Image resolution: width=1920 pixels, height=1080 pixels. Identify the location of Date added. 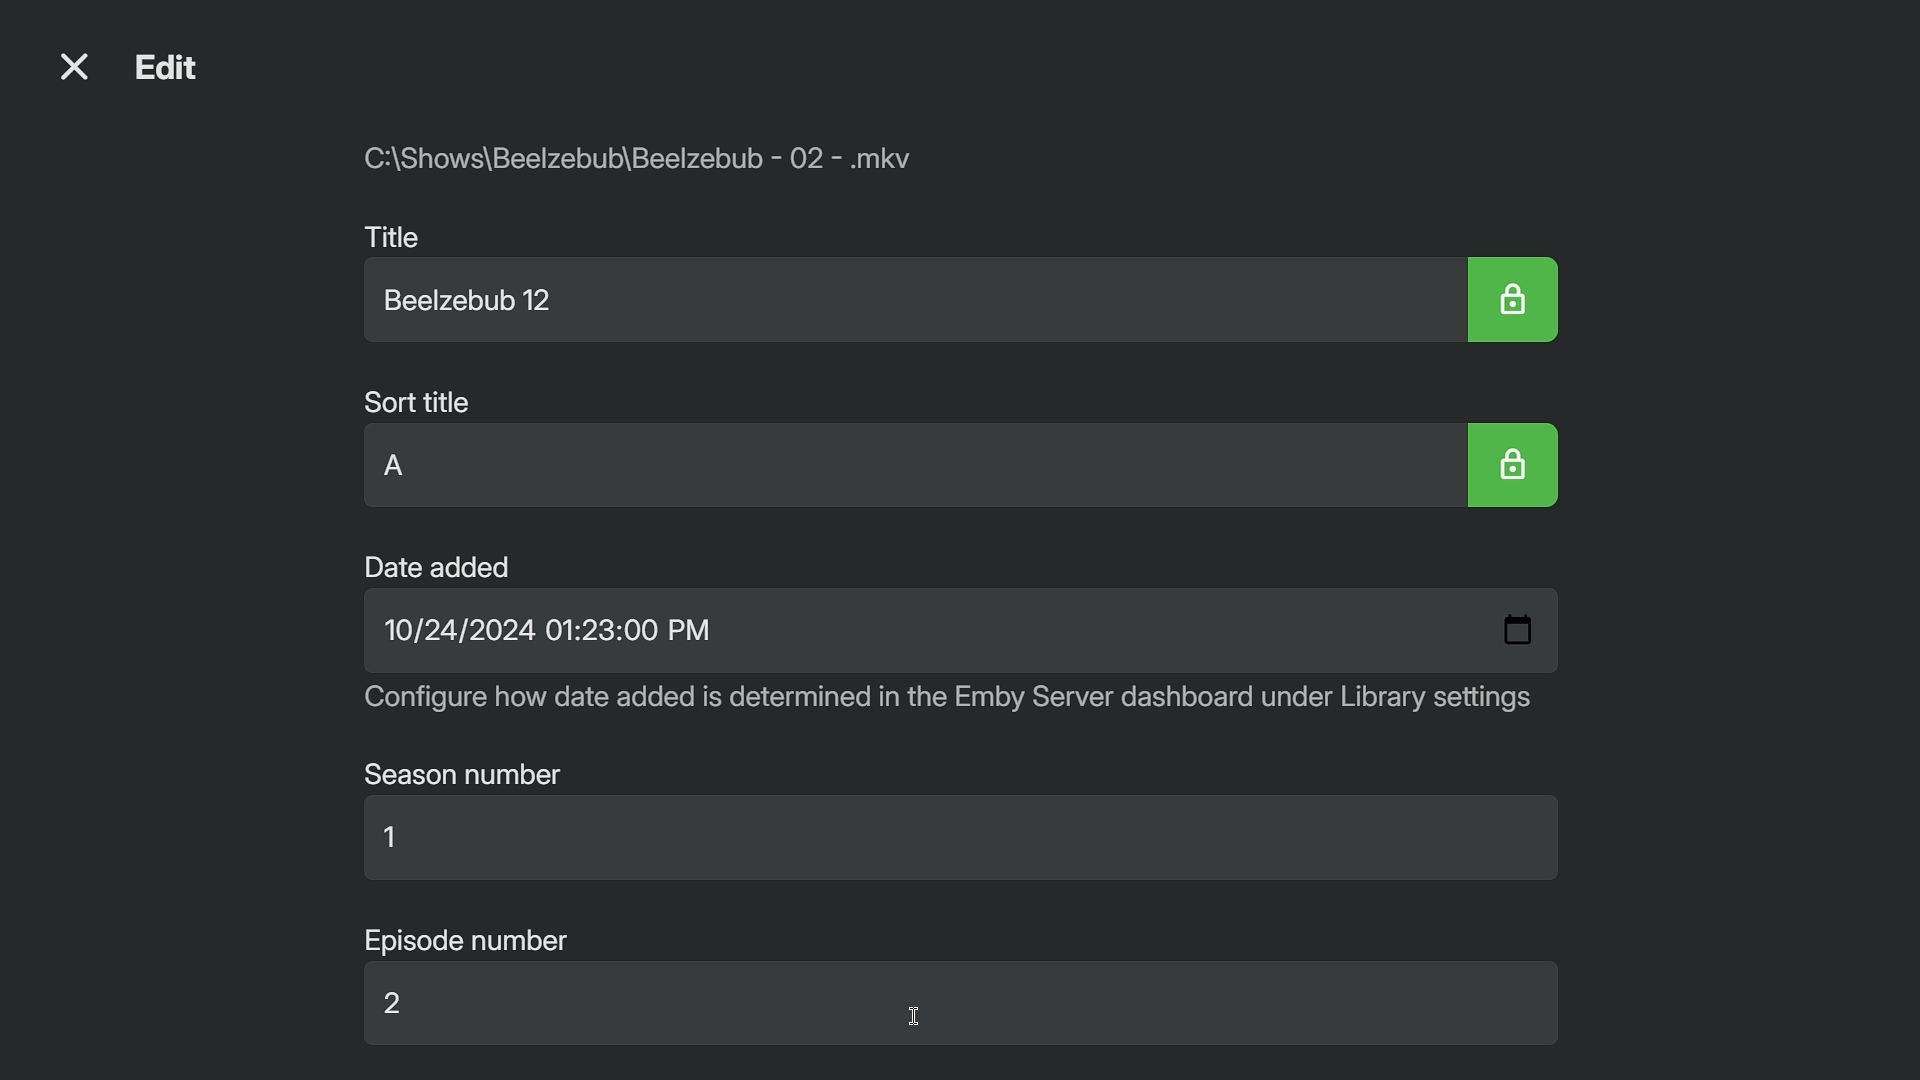
(439, 565).